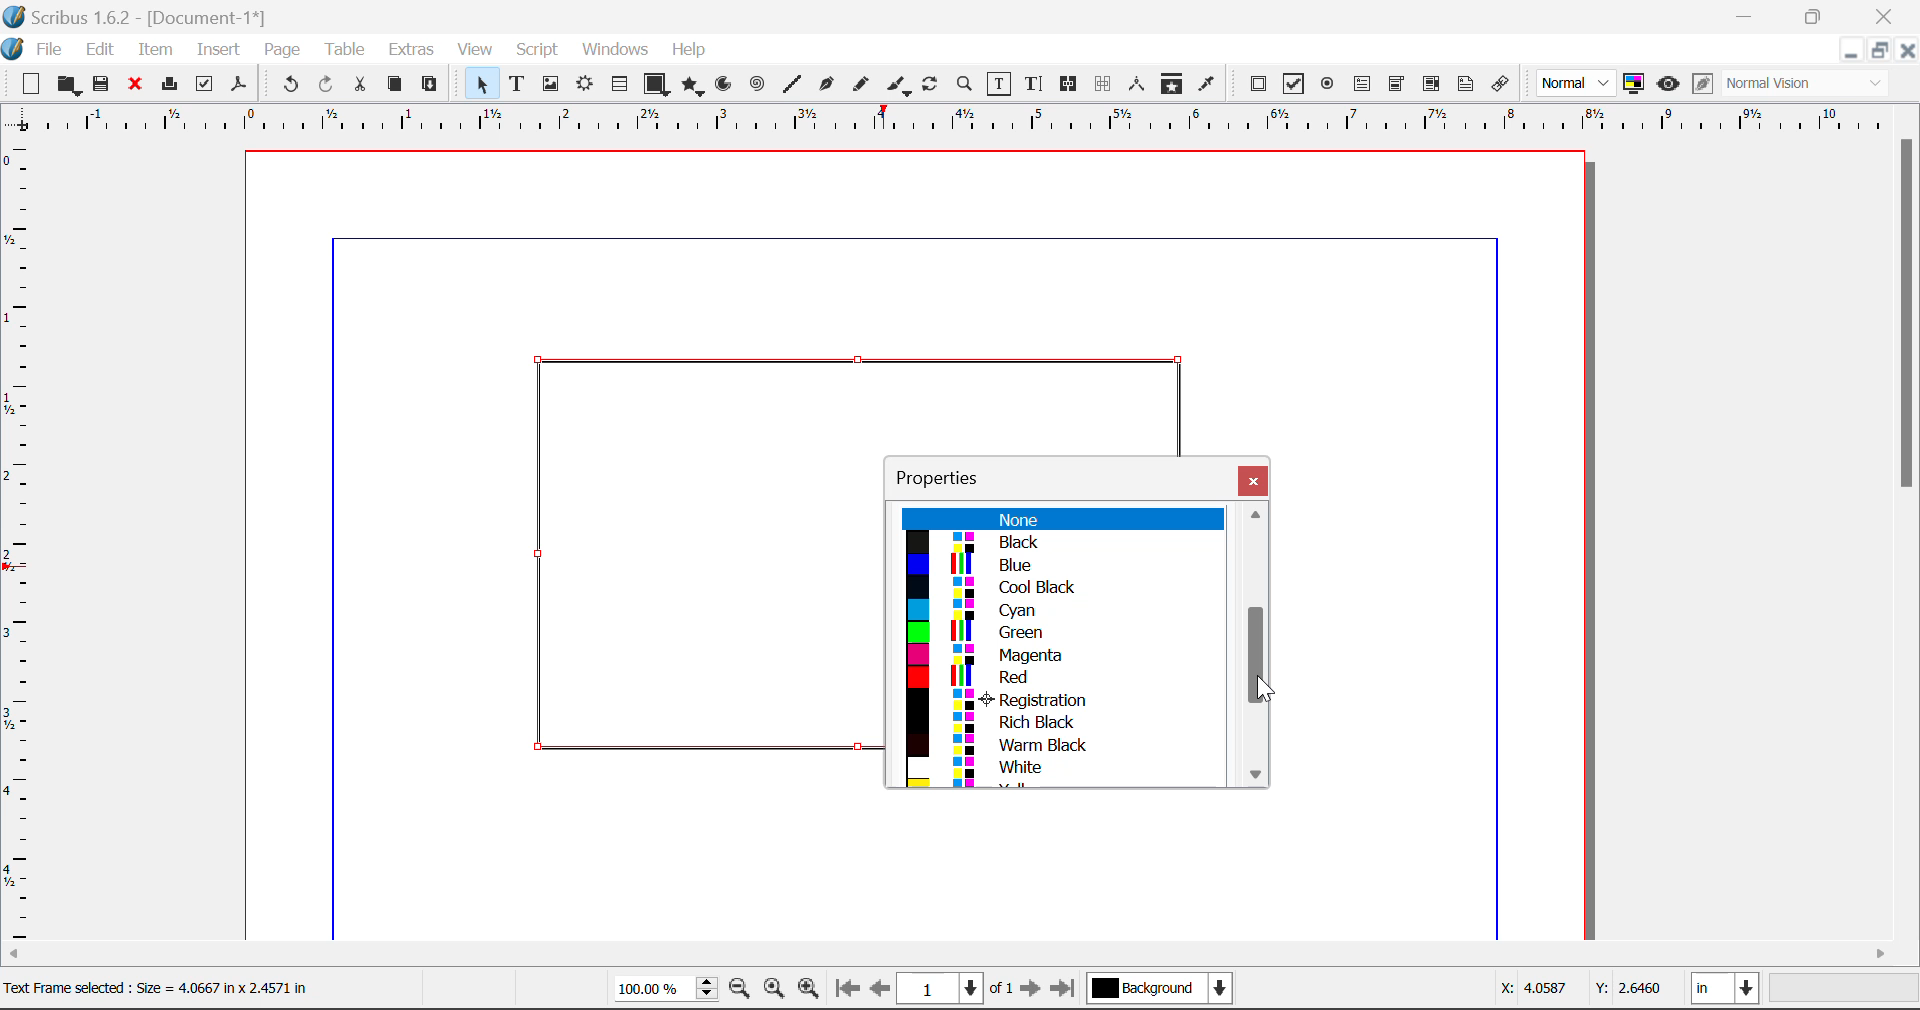 The height and width of the screenshot is (1010, 1920). What do you see at coordinates (478, 83) in the screenshot?
I see `Select` at bounding box center [478, 83].